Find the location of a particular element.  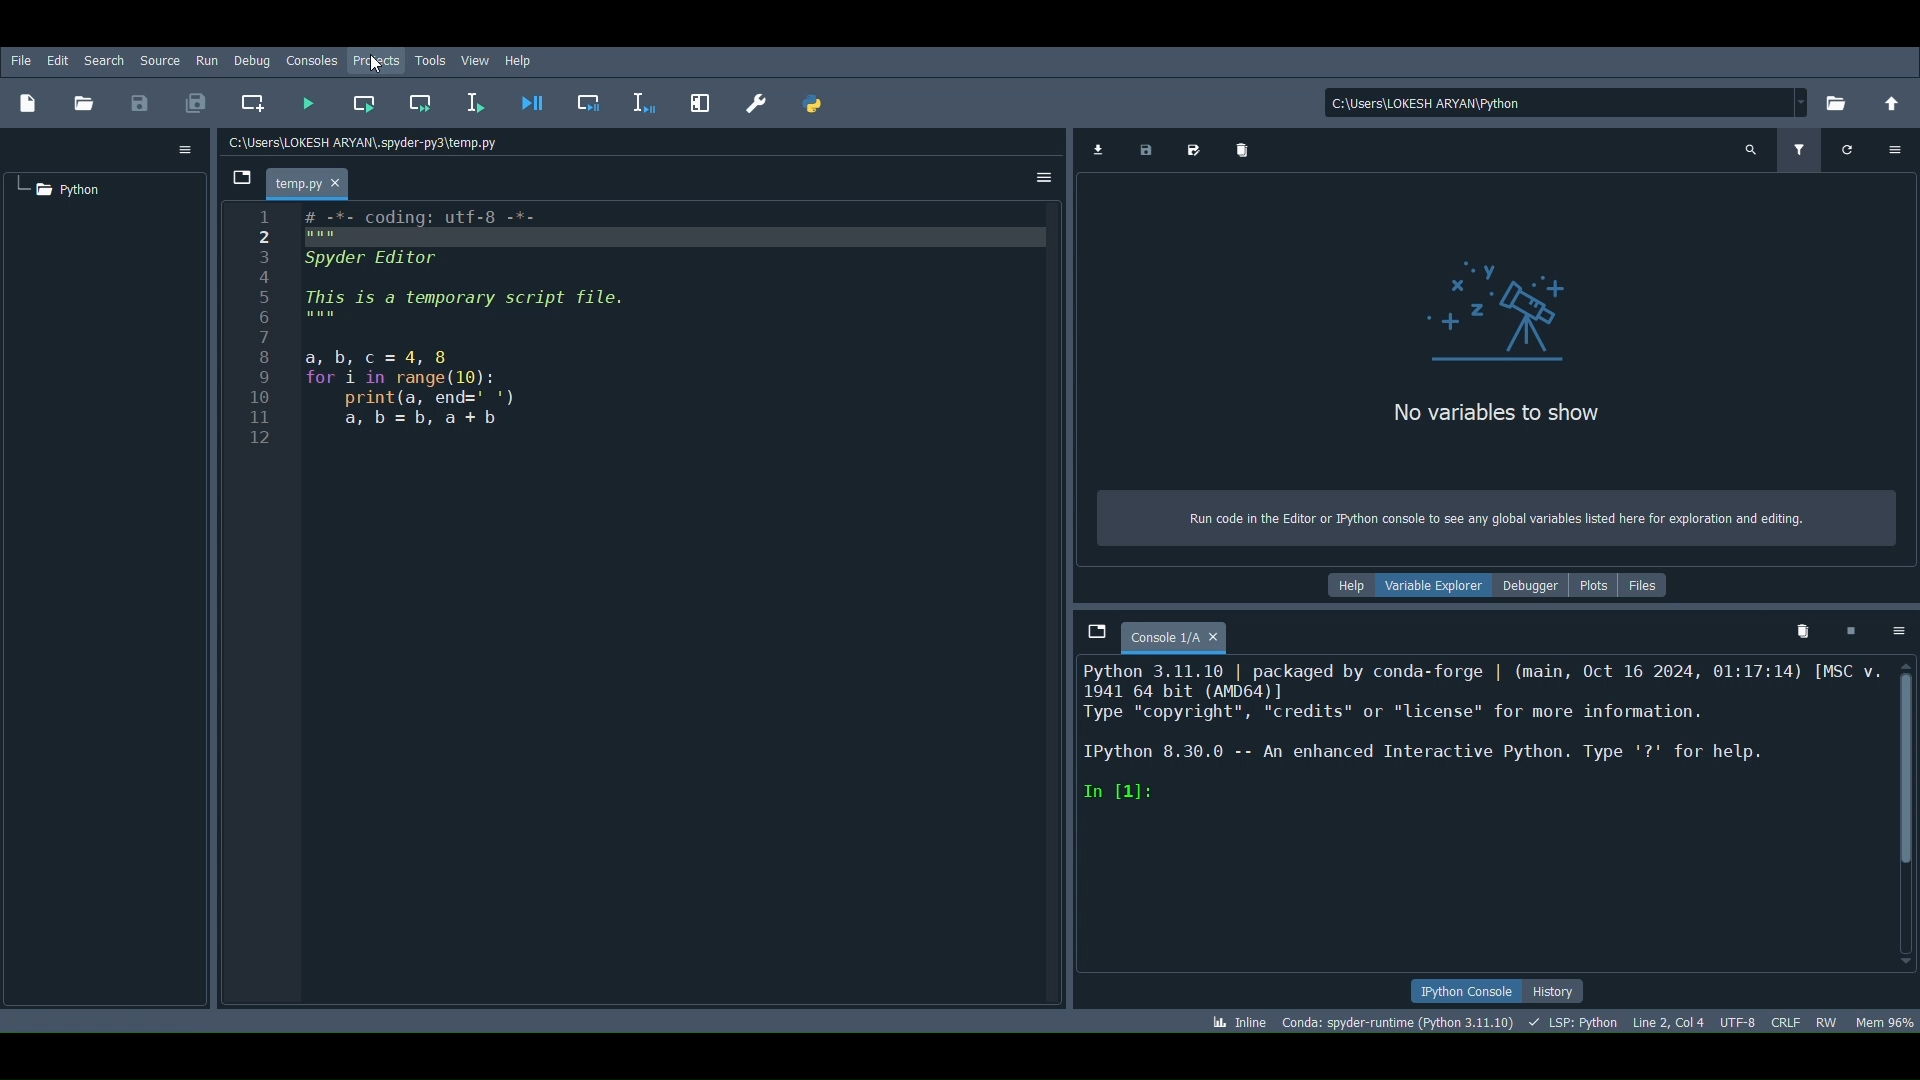

Version is located at coordinates (1394, 1022).